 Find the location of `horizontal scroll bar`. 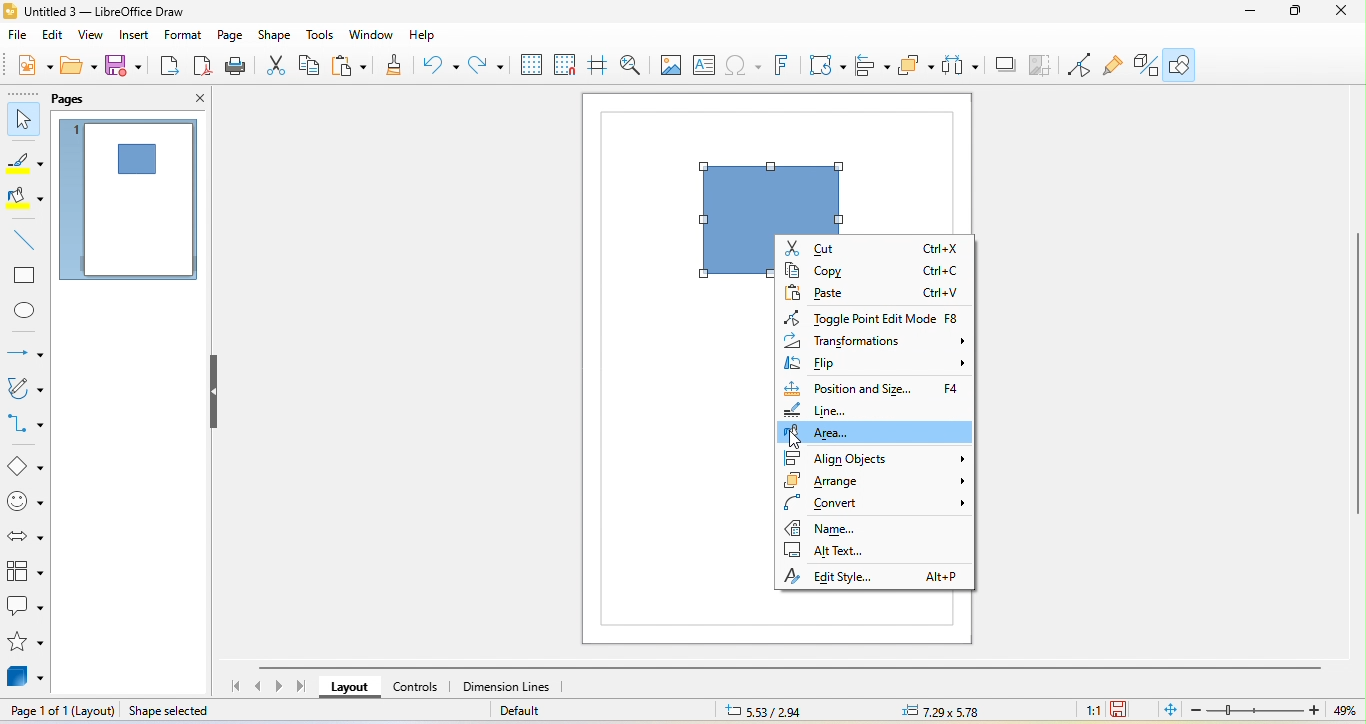

horizontal scroll bar is located at coordinates (794, 668).